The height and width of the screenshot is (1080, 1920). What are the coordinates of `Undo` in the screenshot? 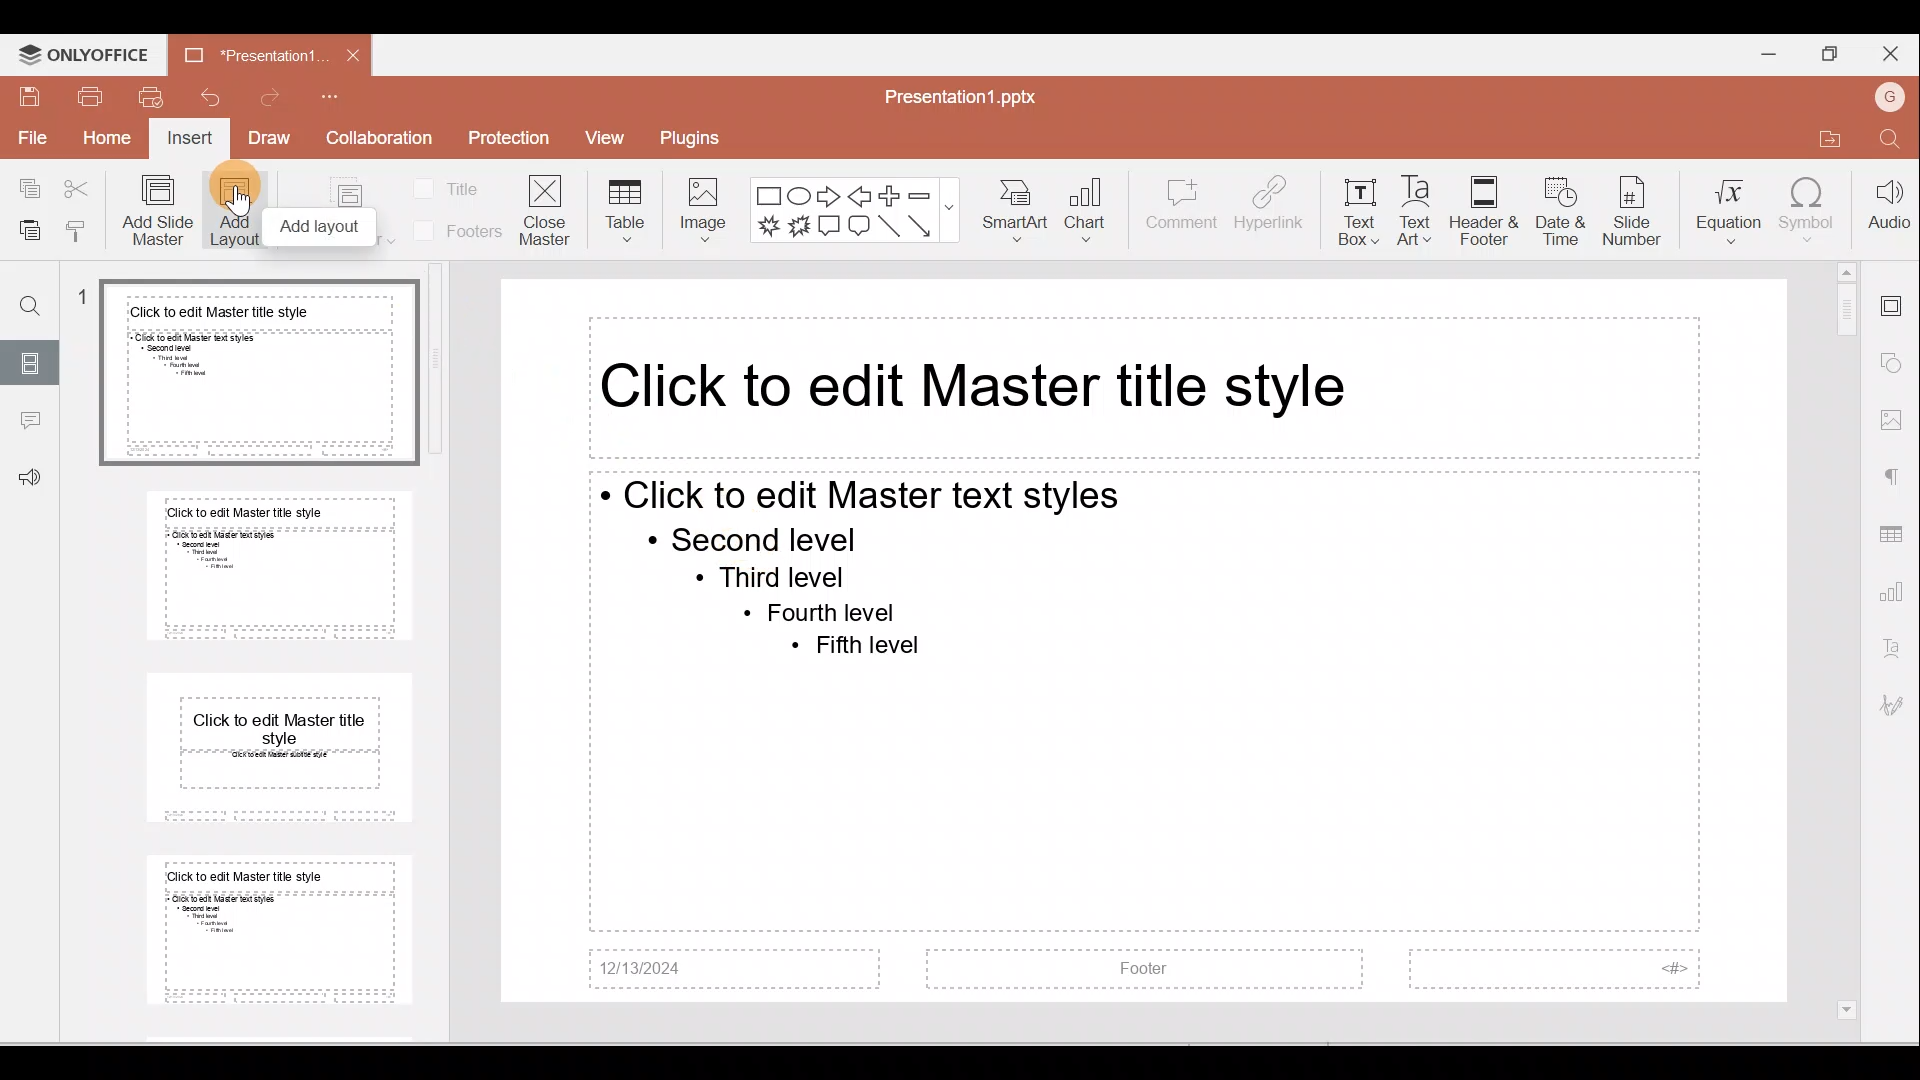 It's located at (208, 95).